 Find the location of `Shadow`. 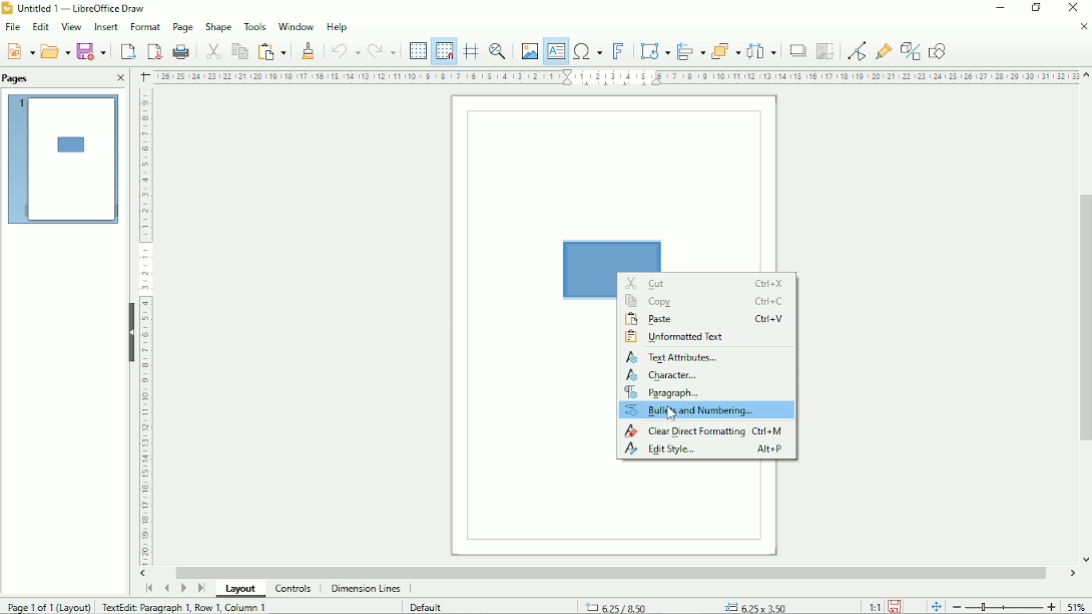

Shadow is located at coordinates (797, 51).